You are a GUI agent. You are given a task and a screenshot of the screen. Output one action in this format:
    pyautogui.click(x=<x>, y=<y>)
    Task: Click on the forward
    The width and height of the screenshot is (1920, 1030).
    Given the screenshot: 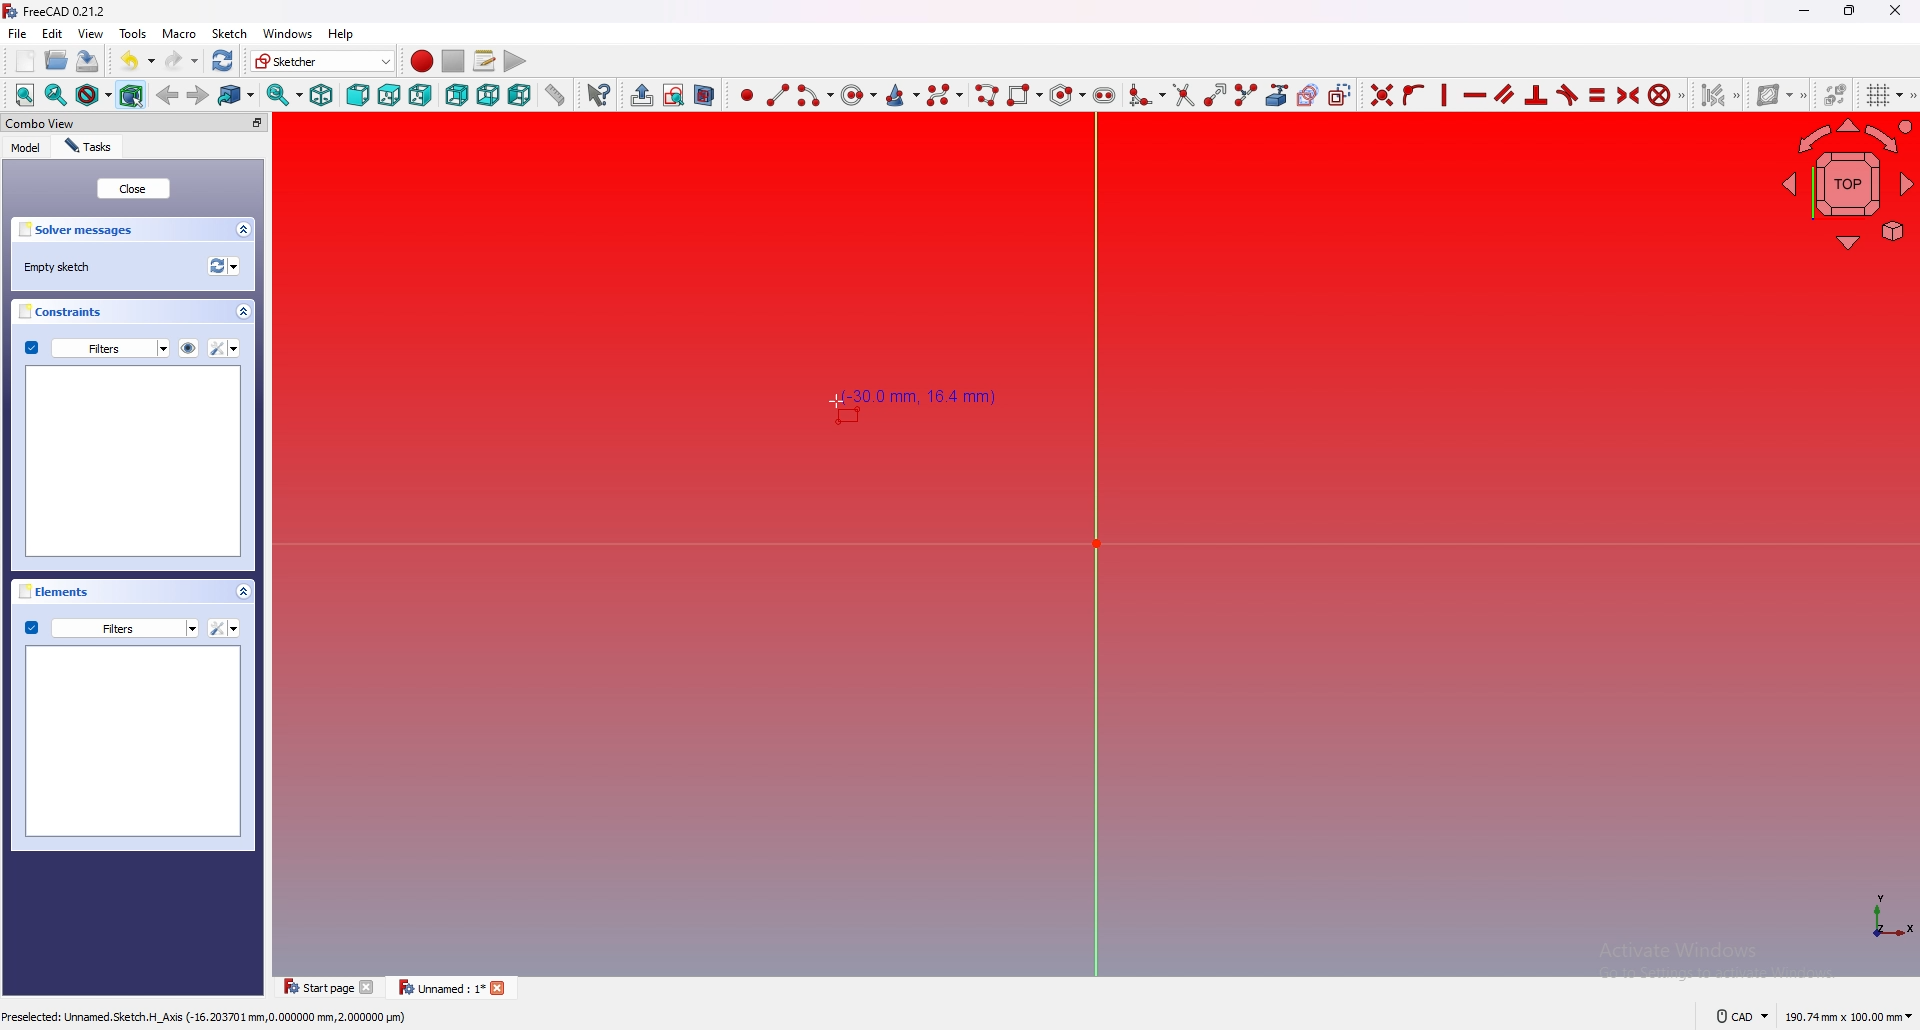 What is the action you would take?
    pyautogui.click(x=198, y=96)
    